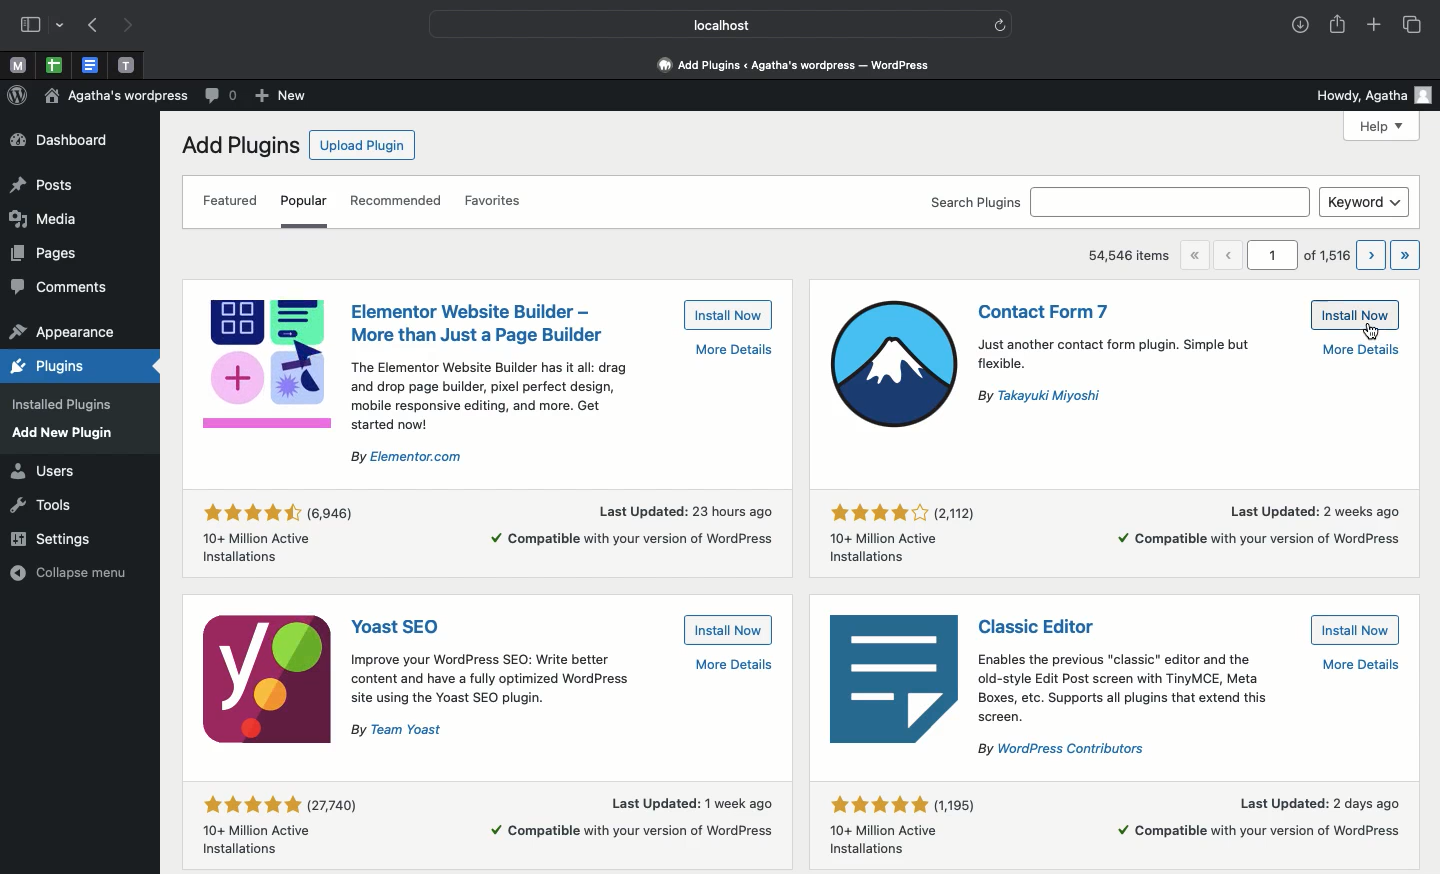 The image size is (1440, 874). What do you see at coordinates (90, 26) in the screenshot?
I see `Previous page` at bounding box center [90, 26].